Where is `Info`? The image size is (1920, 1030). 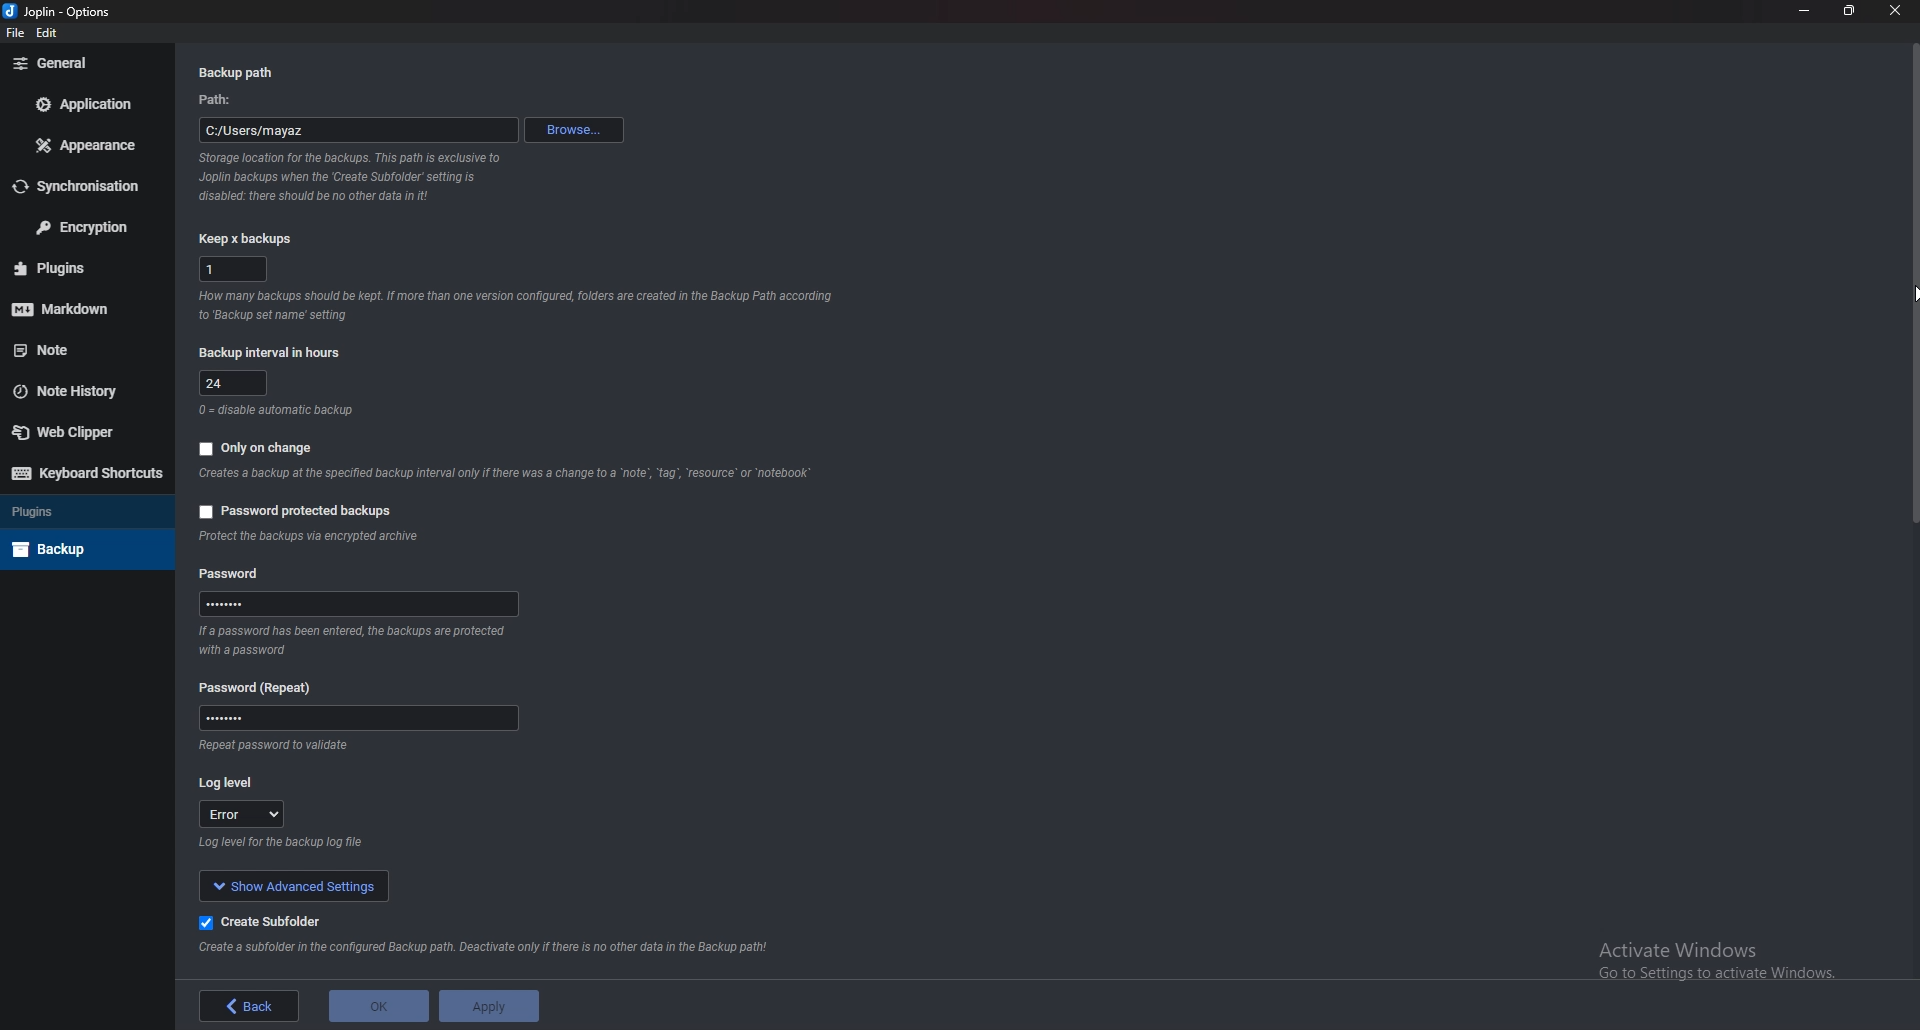 Info is located at coordinates (510, 474).